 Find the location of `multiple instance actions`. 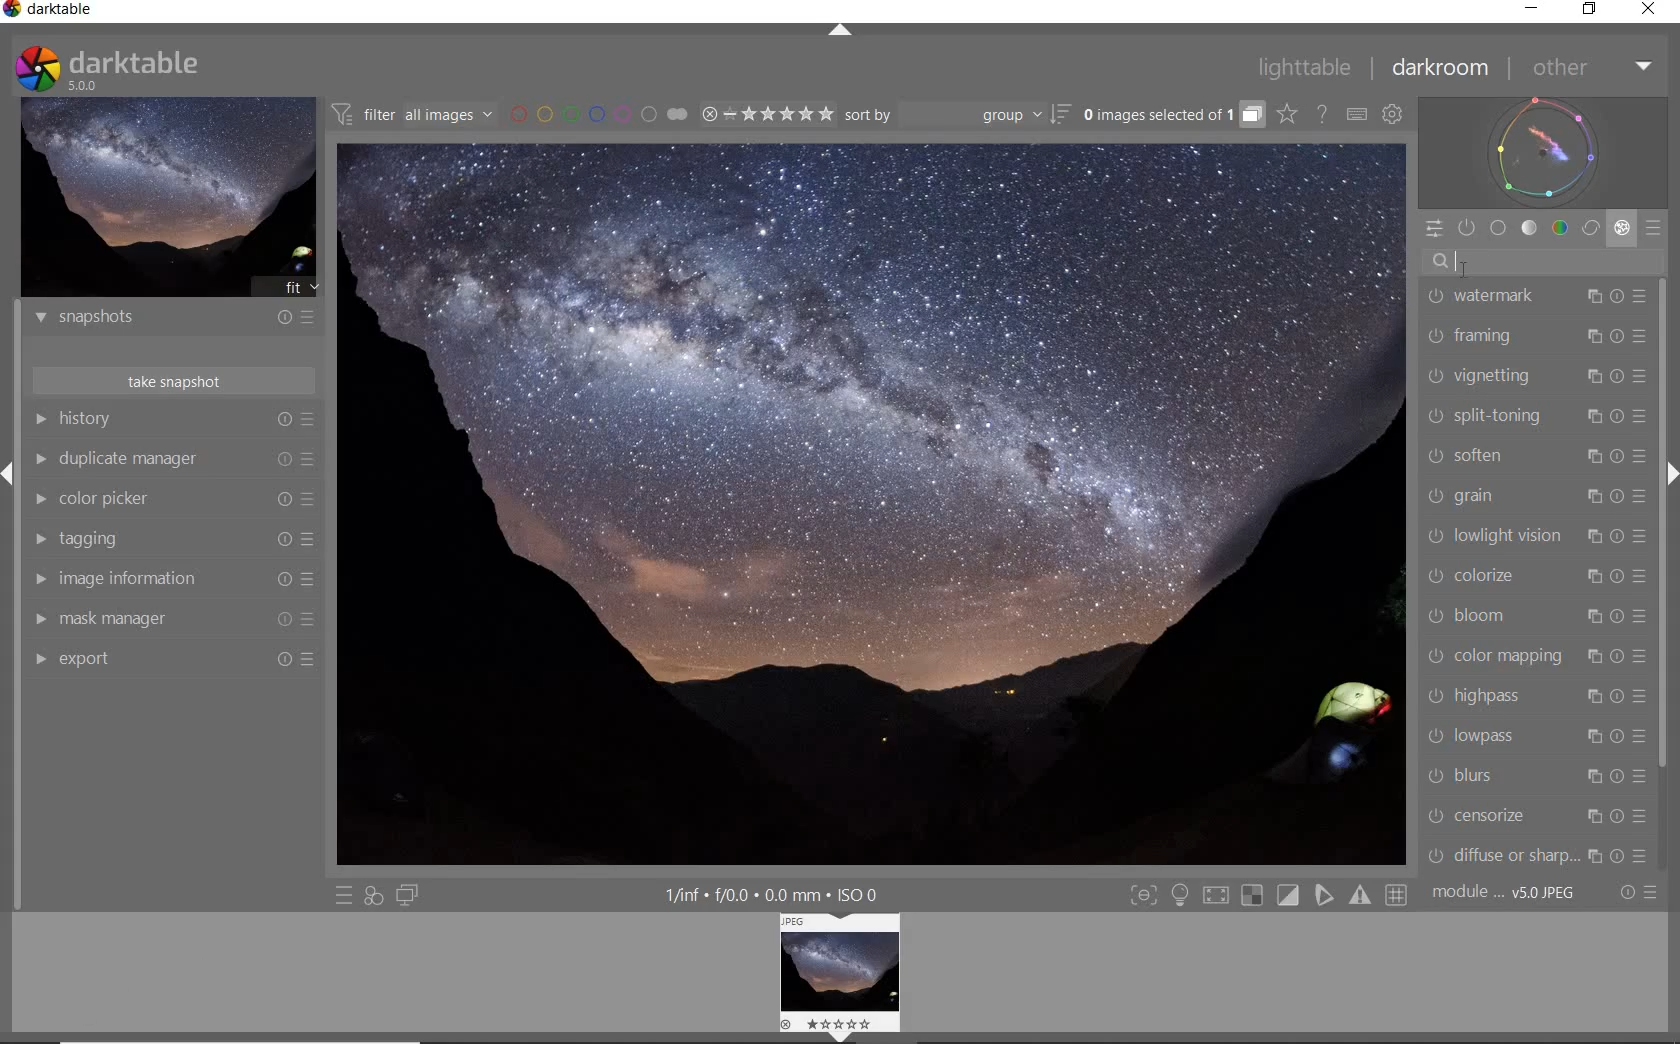

multiple instance actions is located at coordinates (1590, 574).